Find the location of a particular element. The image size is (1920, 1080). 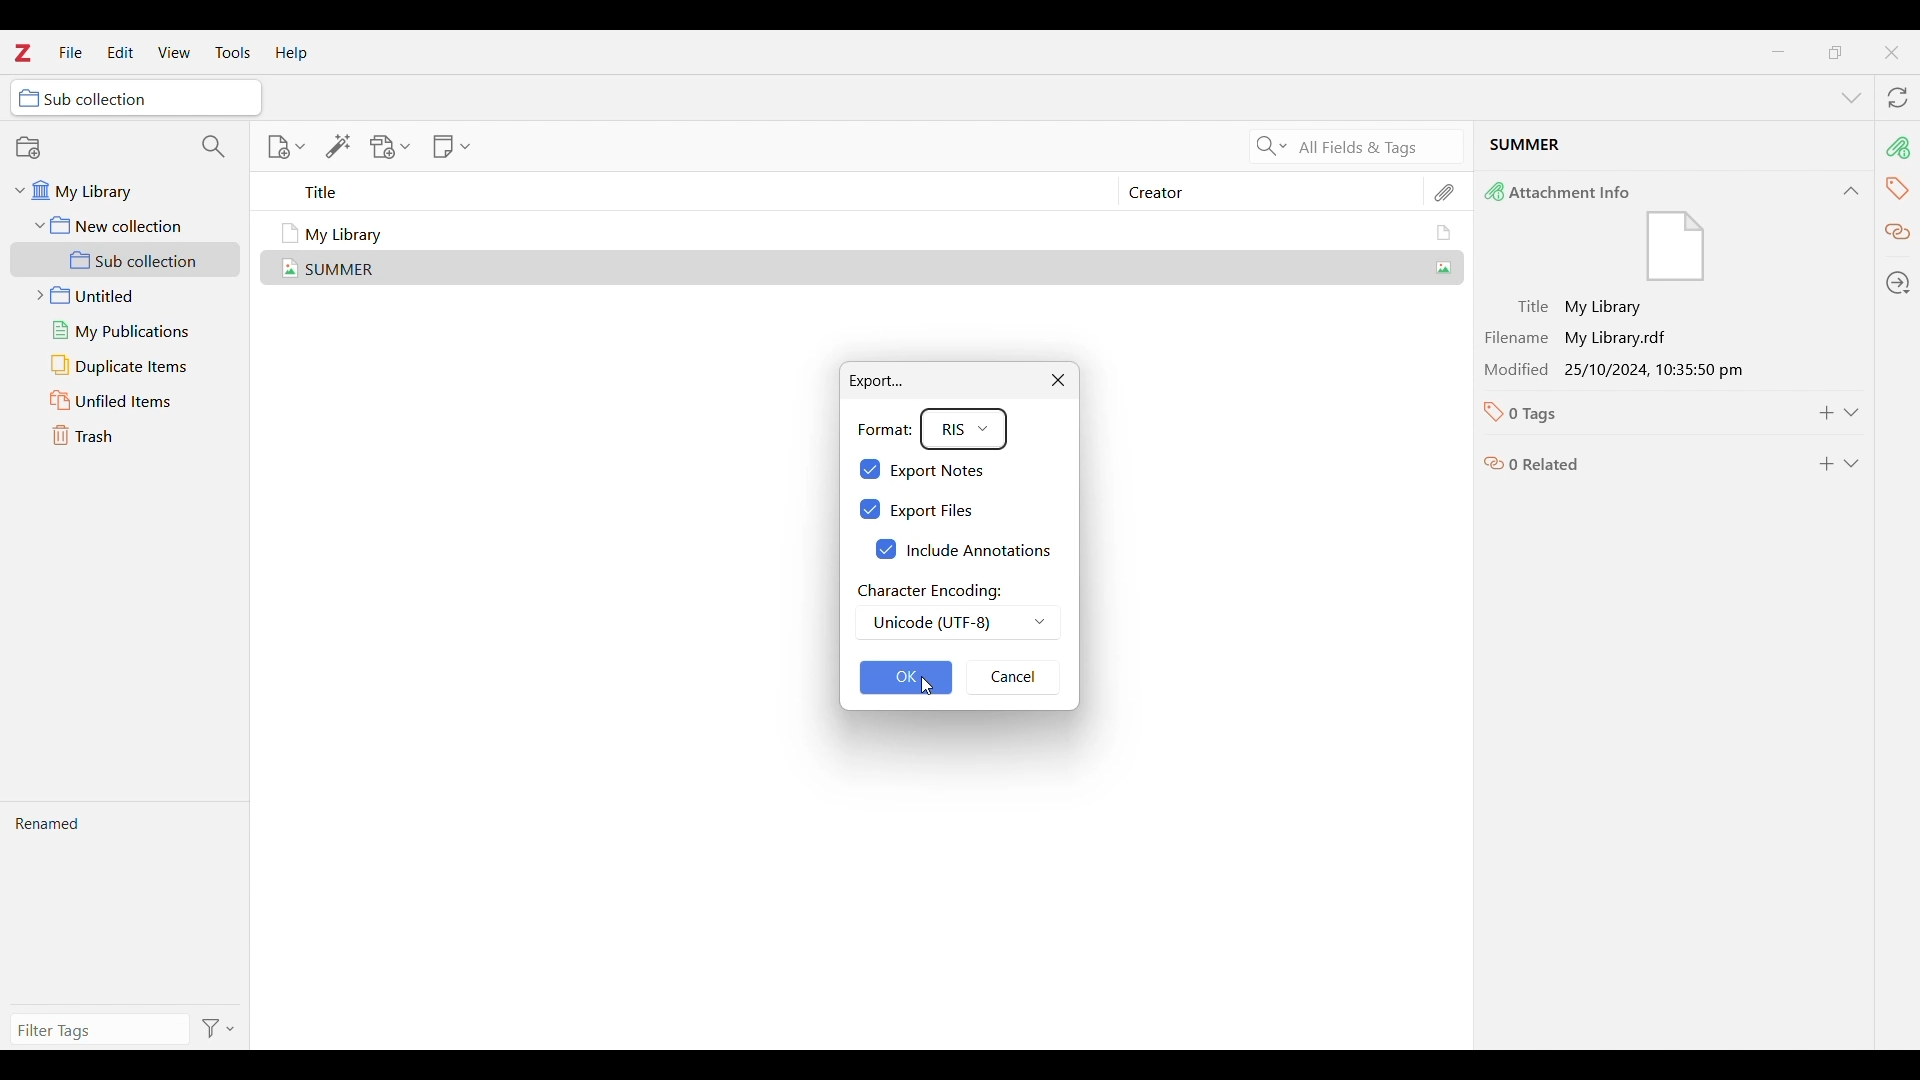

Include annotations is located at coordinates (982, 549).